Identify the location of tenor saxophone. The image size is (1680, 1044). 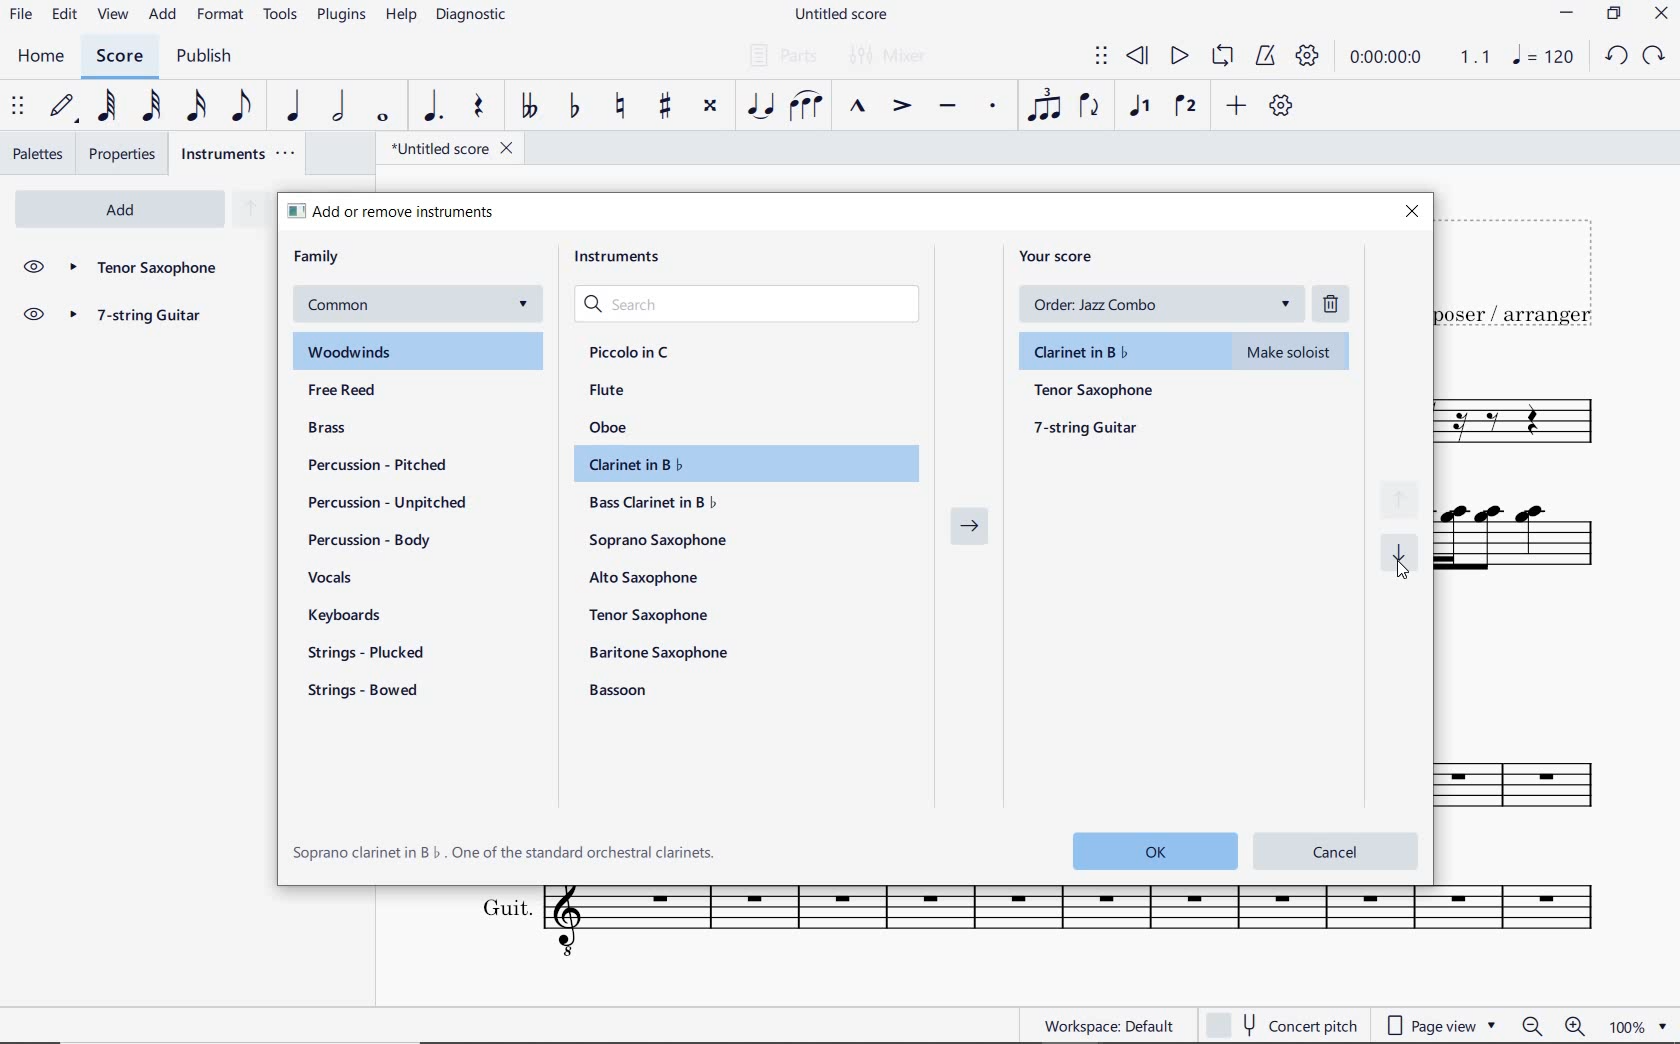
(1096, 391).